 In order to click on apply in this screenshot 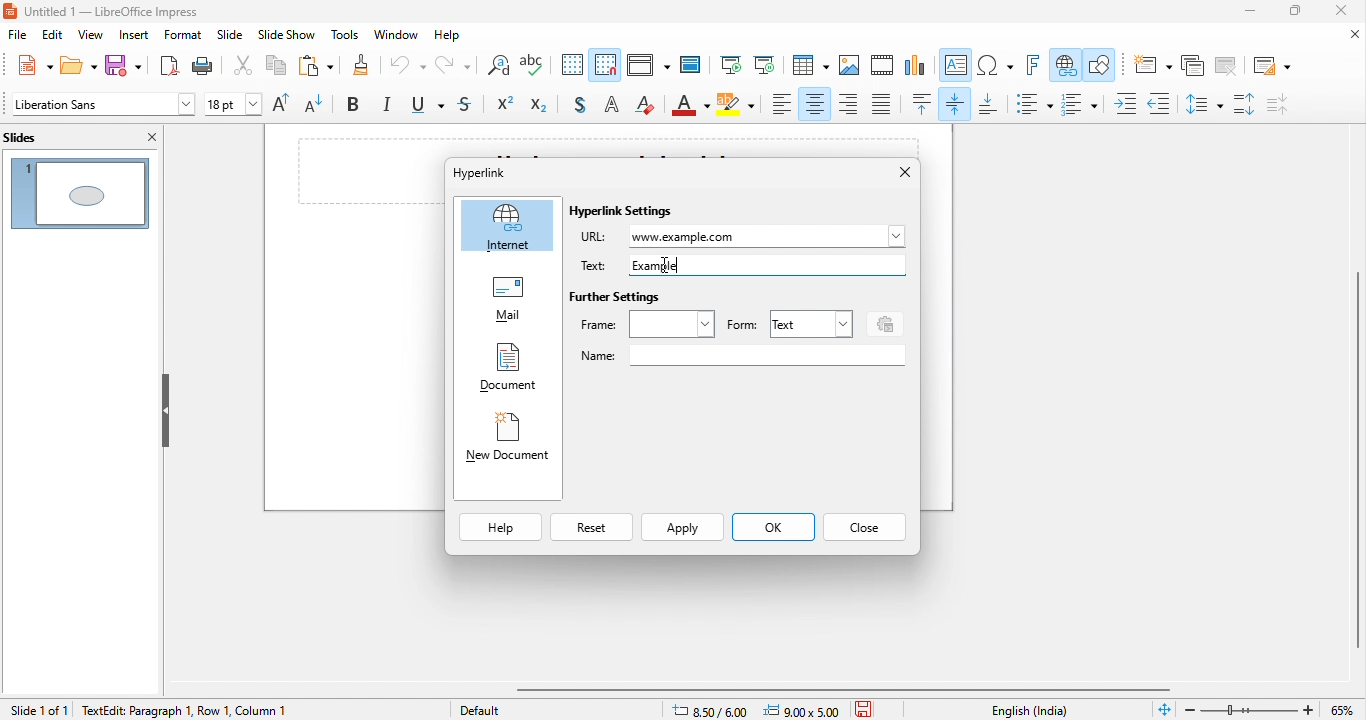, I will do `click(683, 529)`.